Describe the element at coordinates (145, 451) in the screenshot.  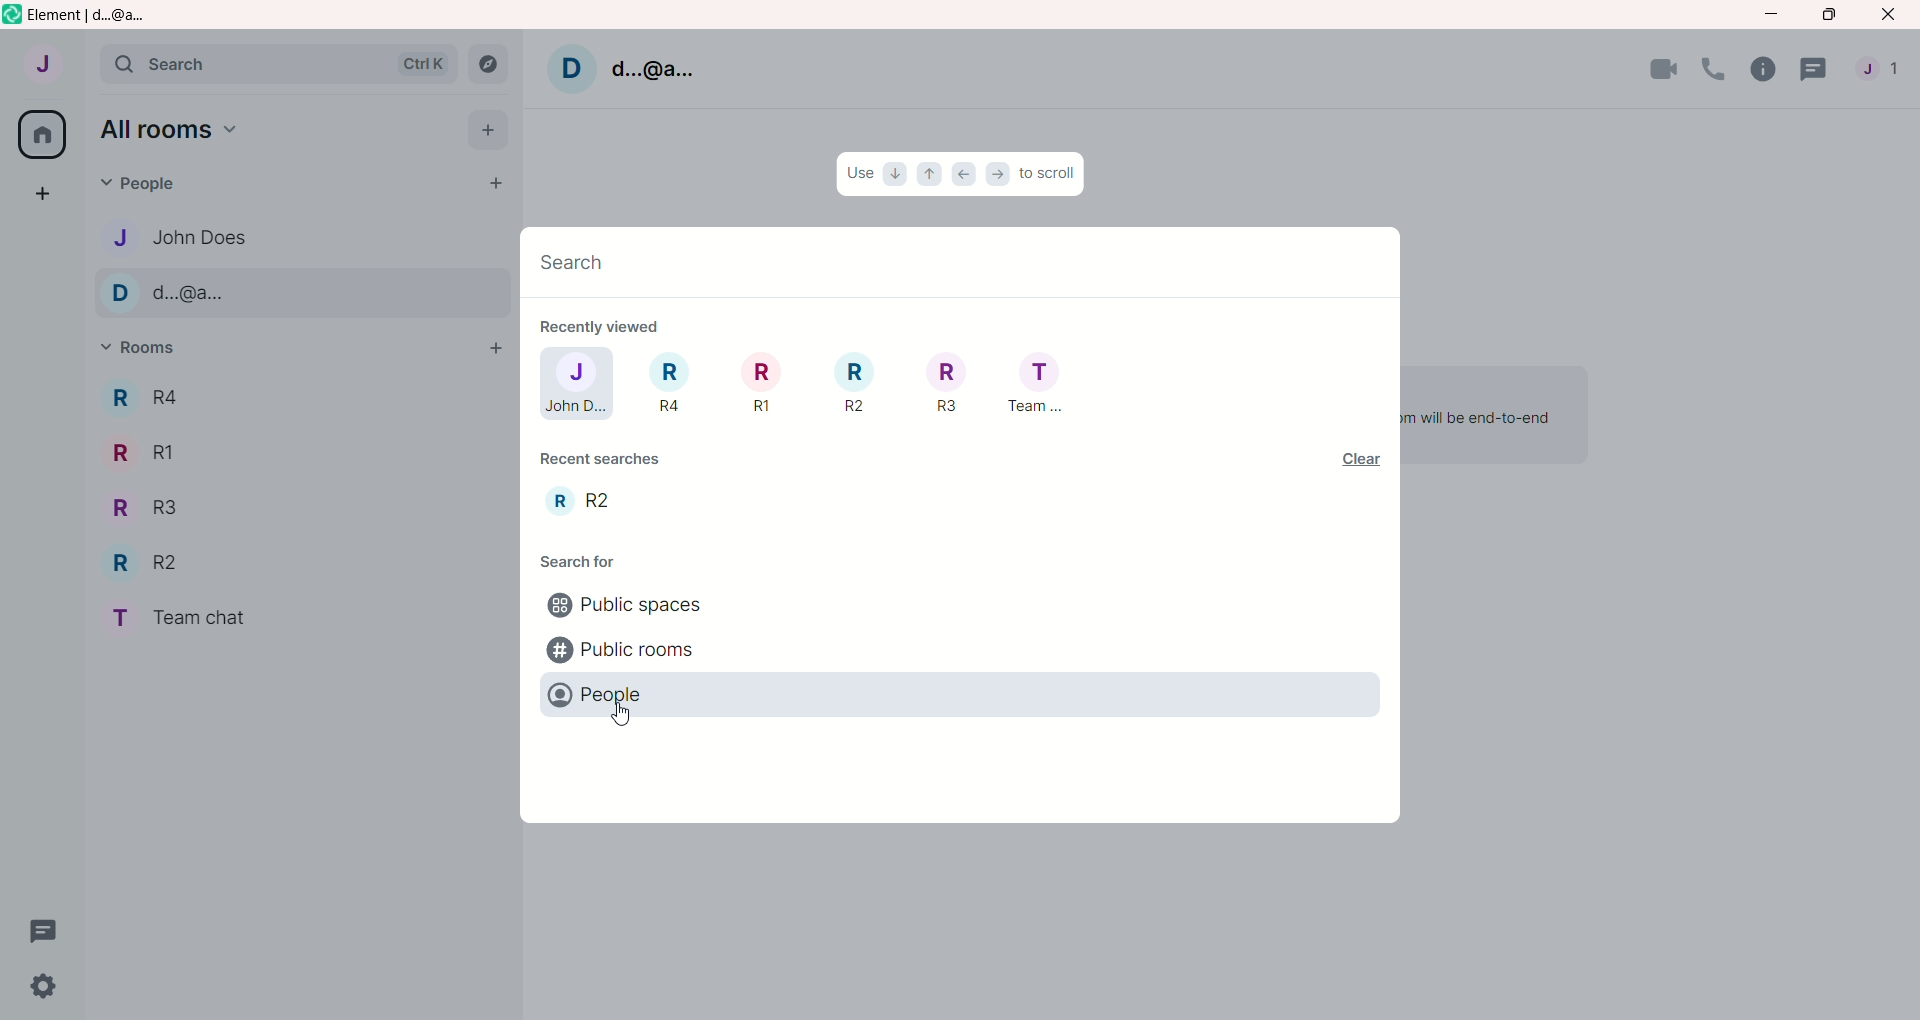
I see `R1` at that location.